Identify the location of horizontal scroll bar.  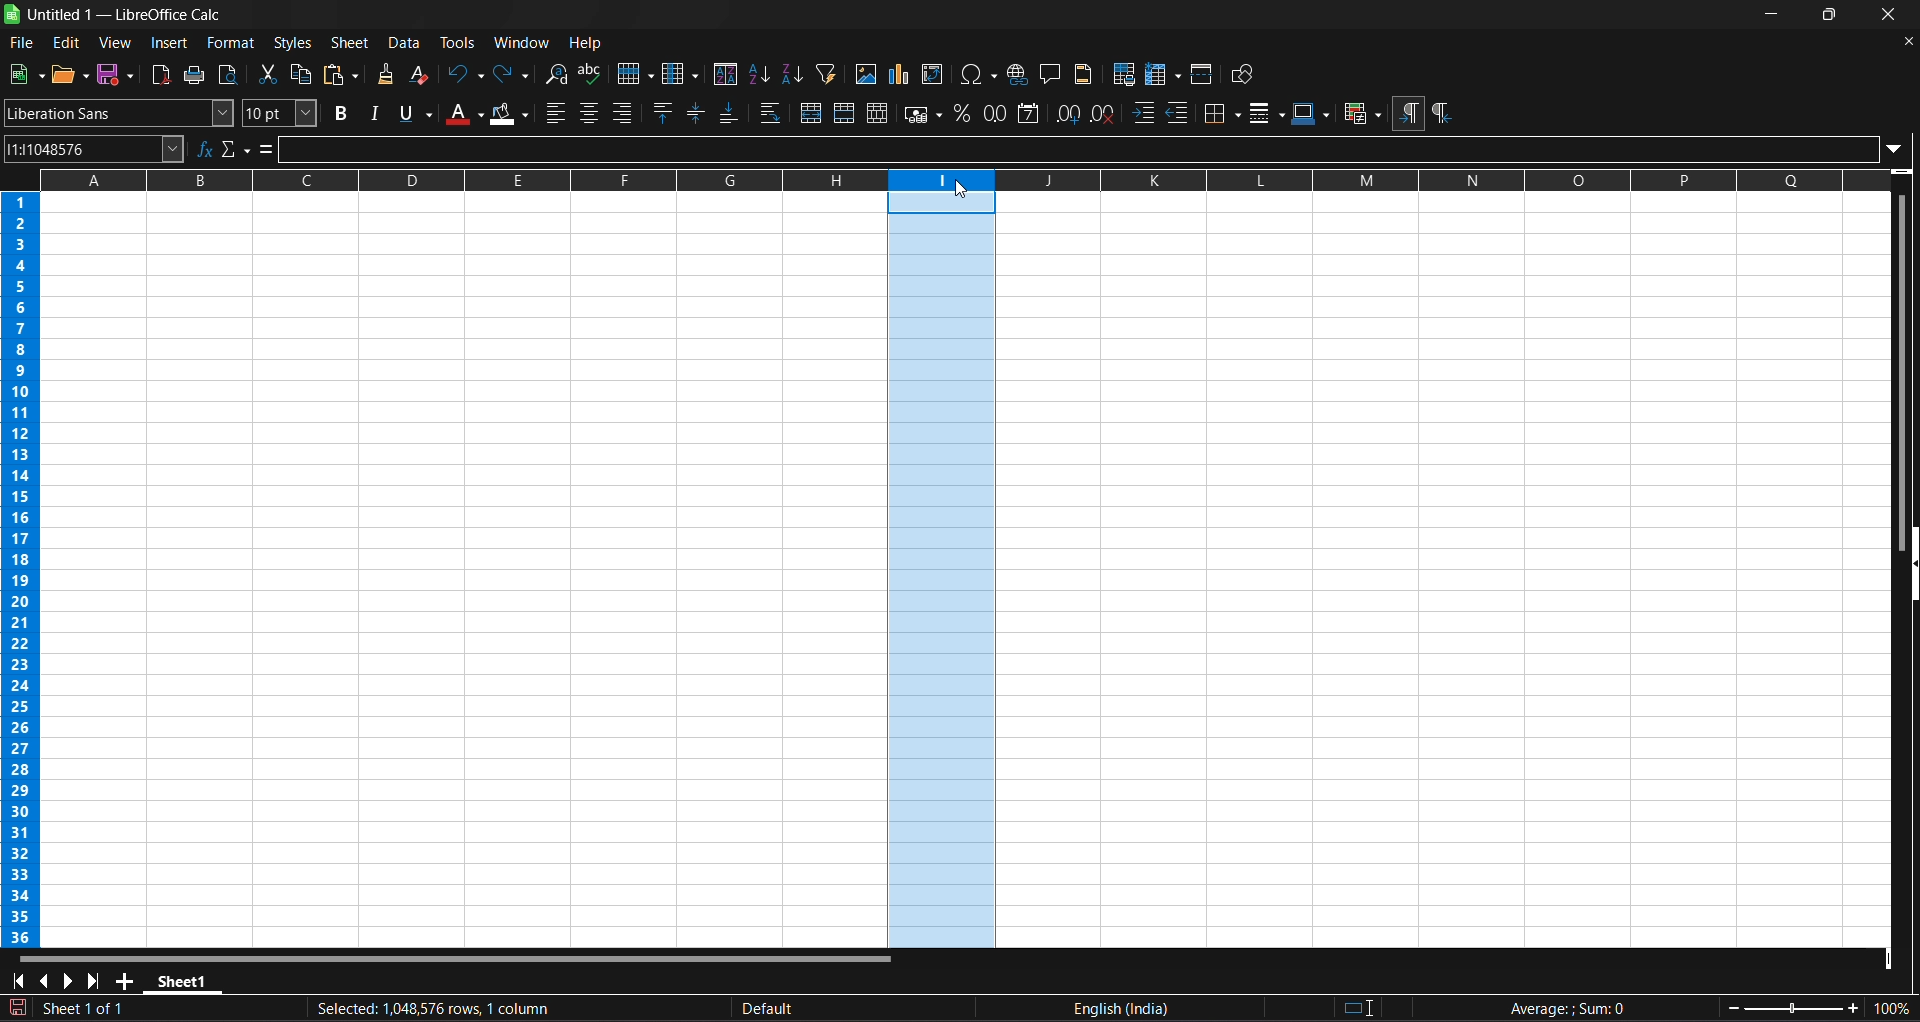
(449, 956).